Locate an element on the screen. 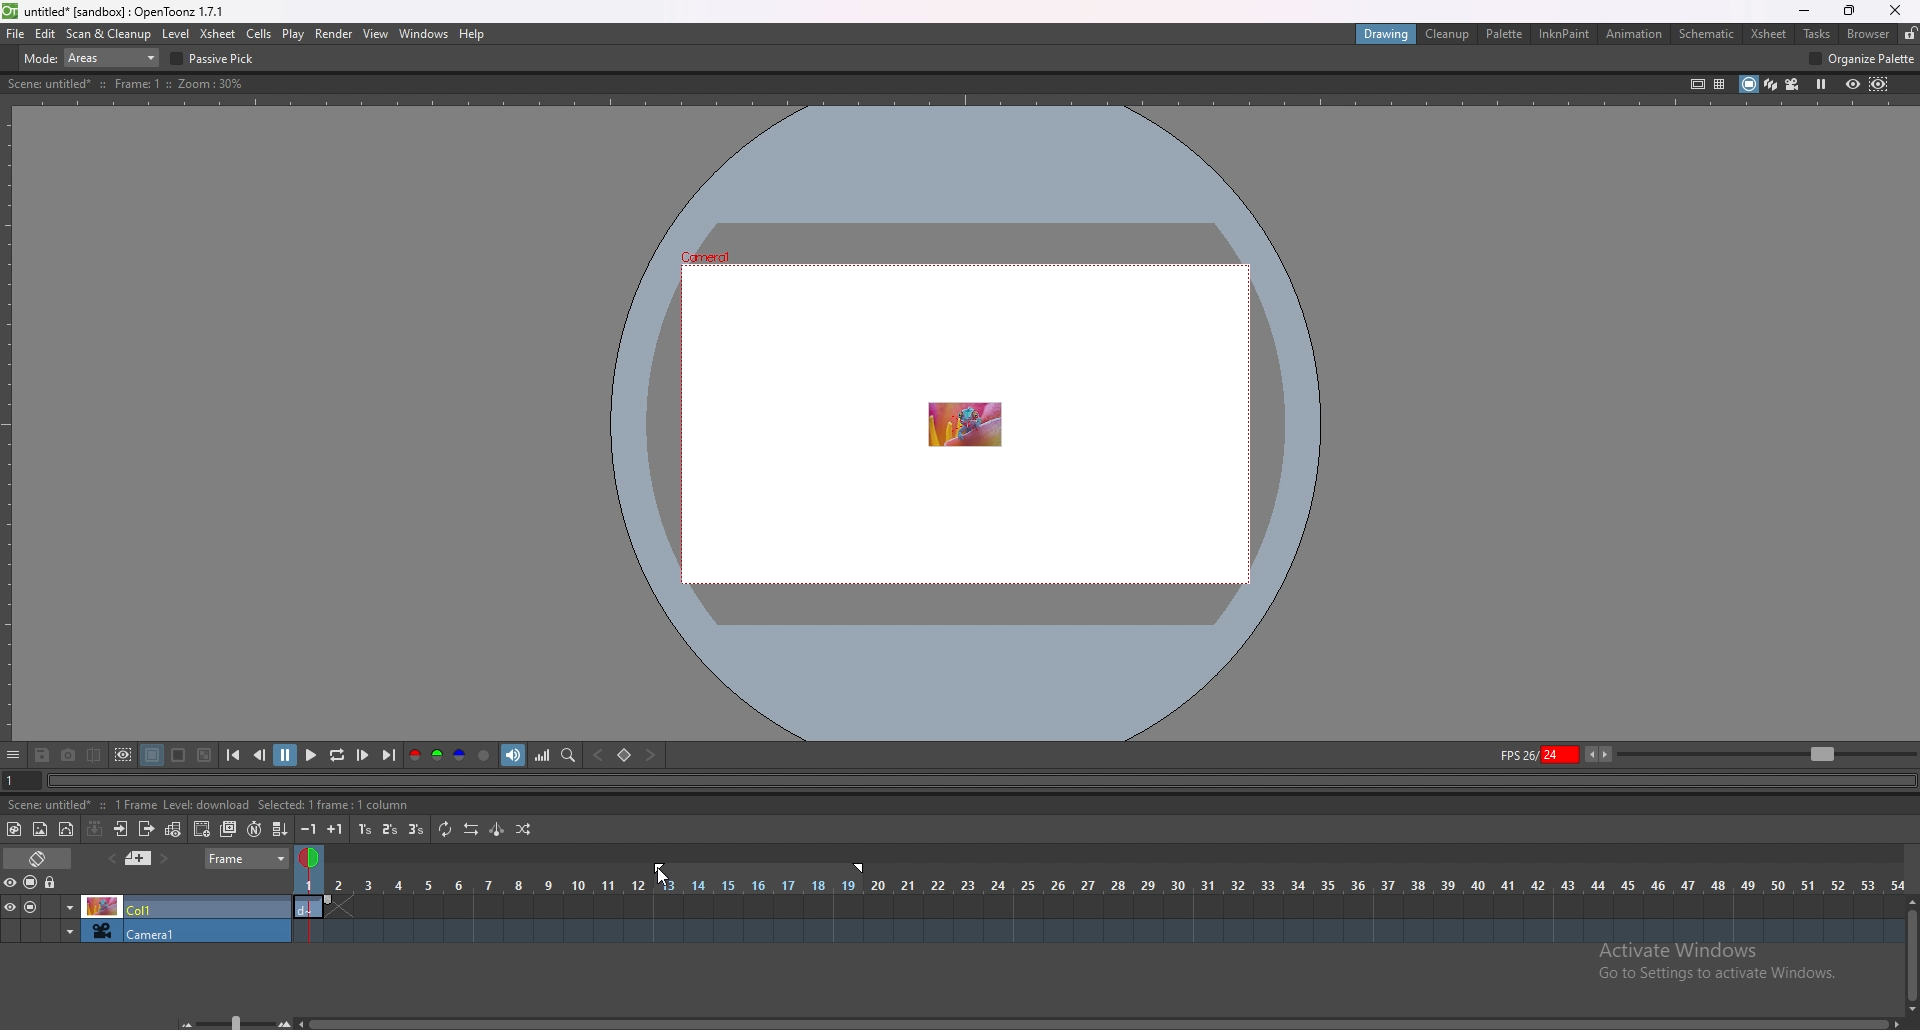 The image size is (1920, 1030). minimize is located at coordinates (1804, 11).